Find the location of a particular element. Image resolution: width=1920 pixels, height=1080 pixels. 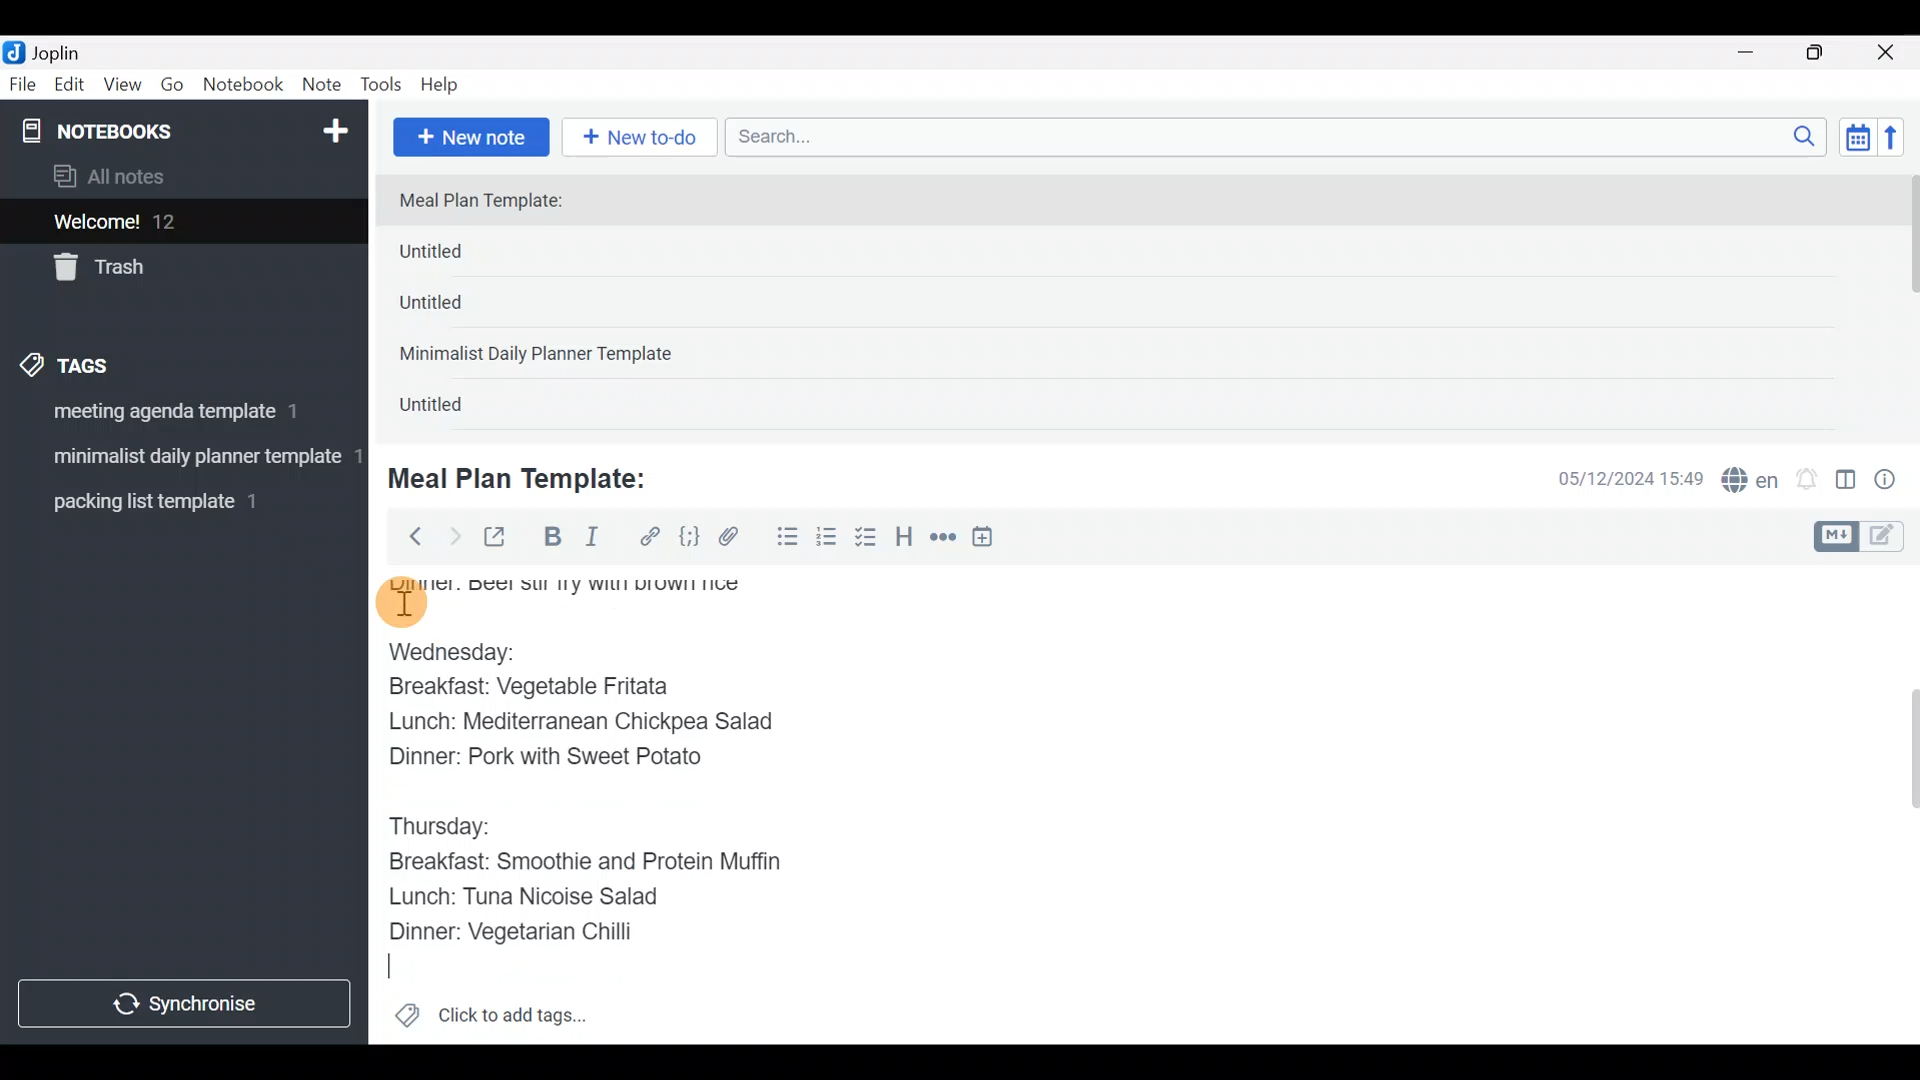

text Cursor is located at coordinates (404, 972).